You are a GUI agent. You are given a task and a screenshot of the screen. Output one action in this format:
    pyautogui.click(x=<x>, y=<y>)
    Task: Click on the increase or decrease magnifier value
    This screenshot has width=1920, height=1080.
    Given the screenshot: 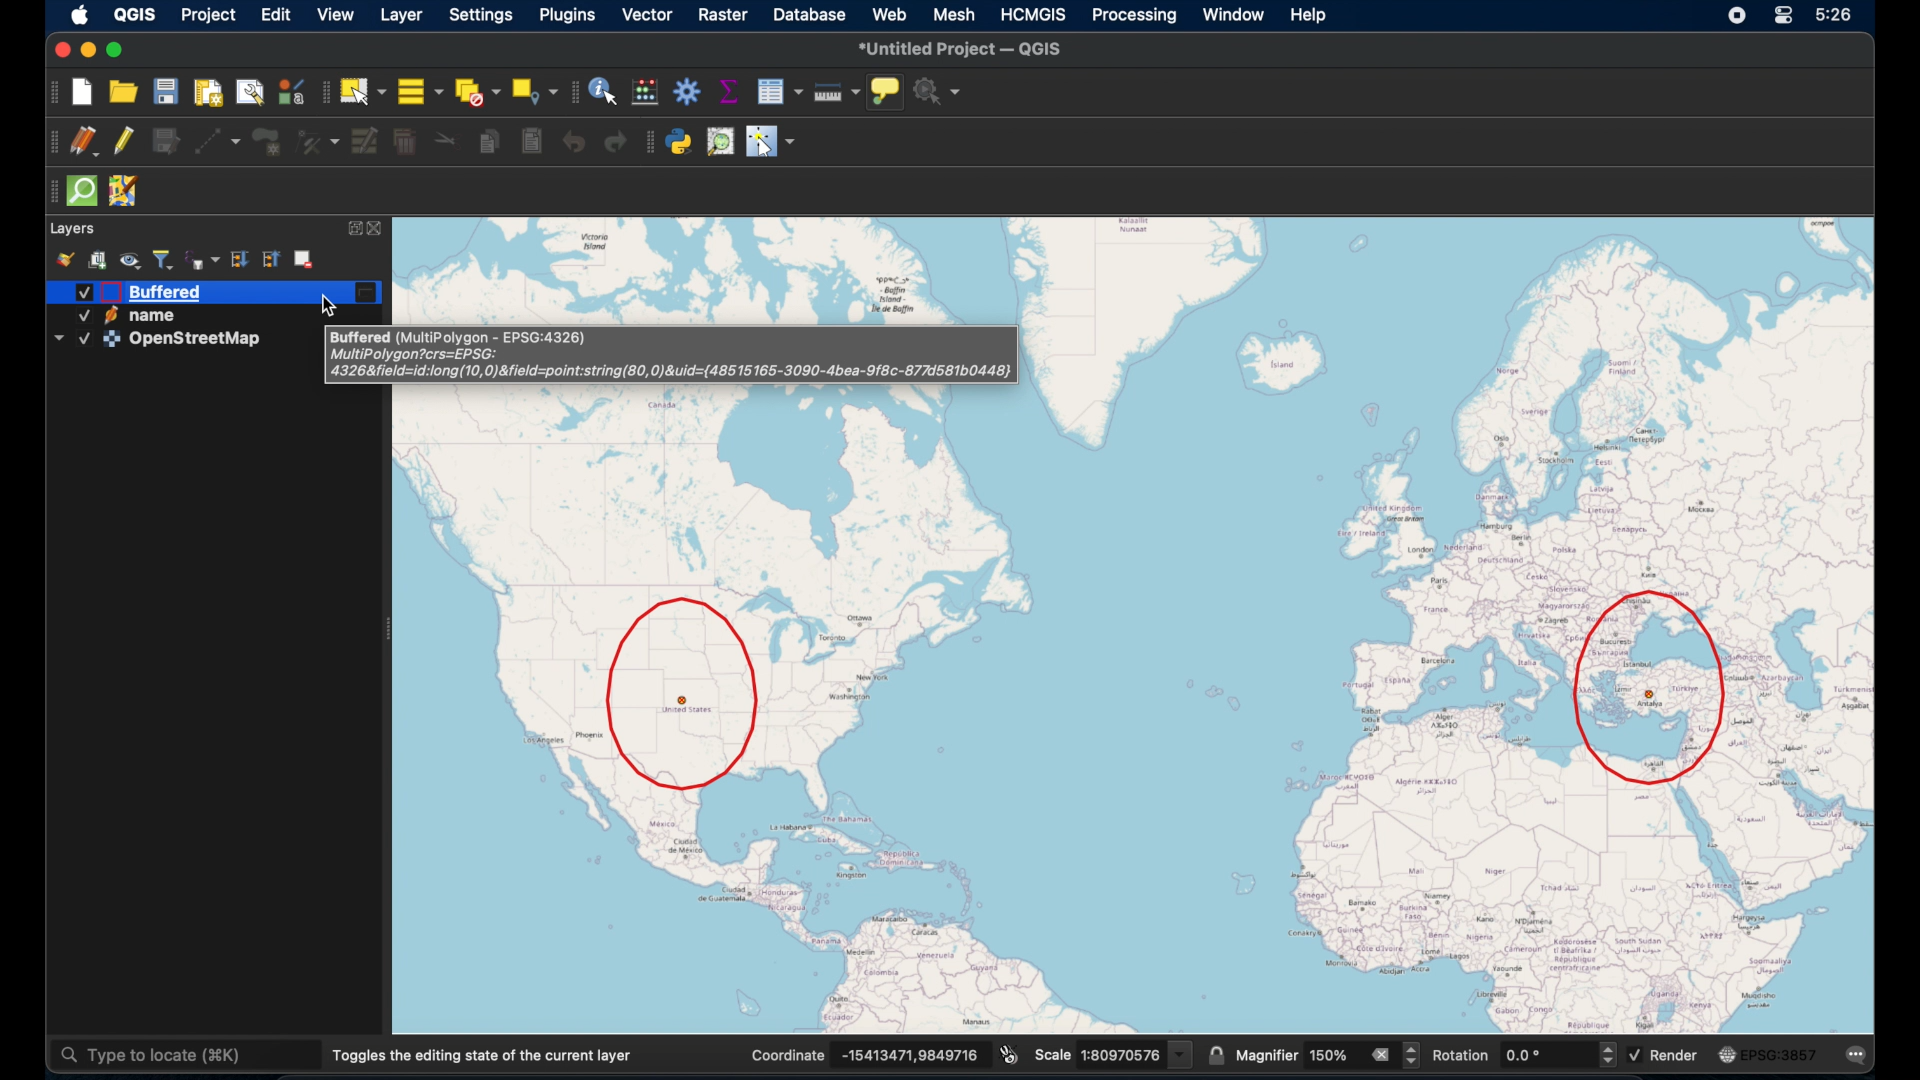 What is the action you would take?
    pyautogui.click(x=1413, y=1055)
    